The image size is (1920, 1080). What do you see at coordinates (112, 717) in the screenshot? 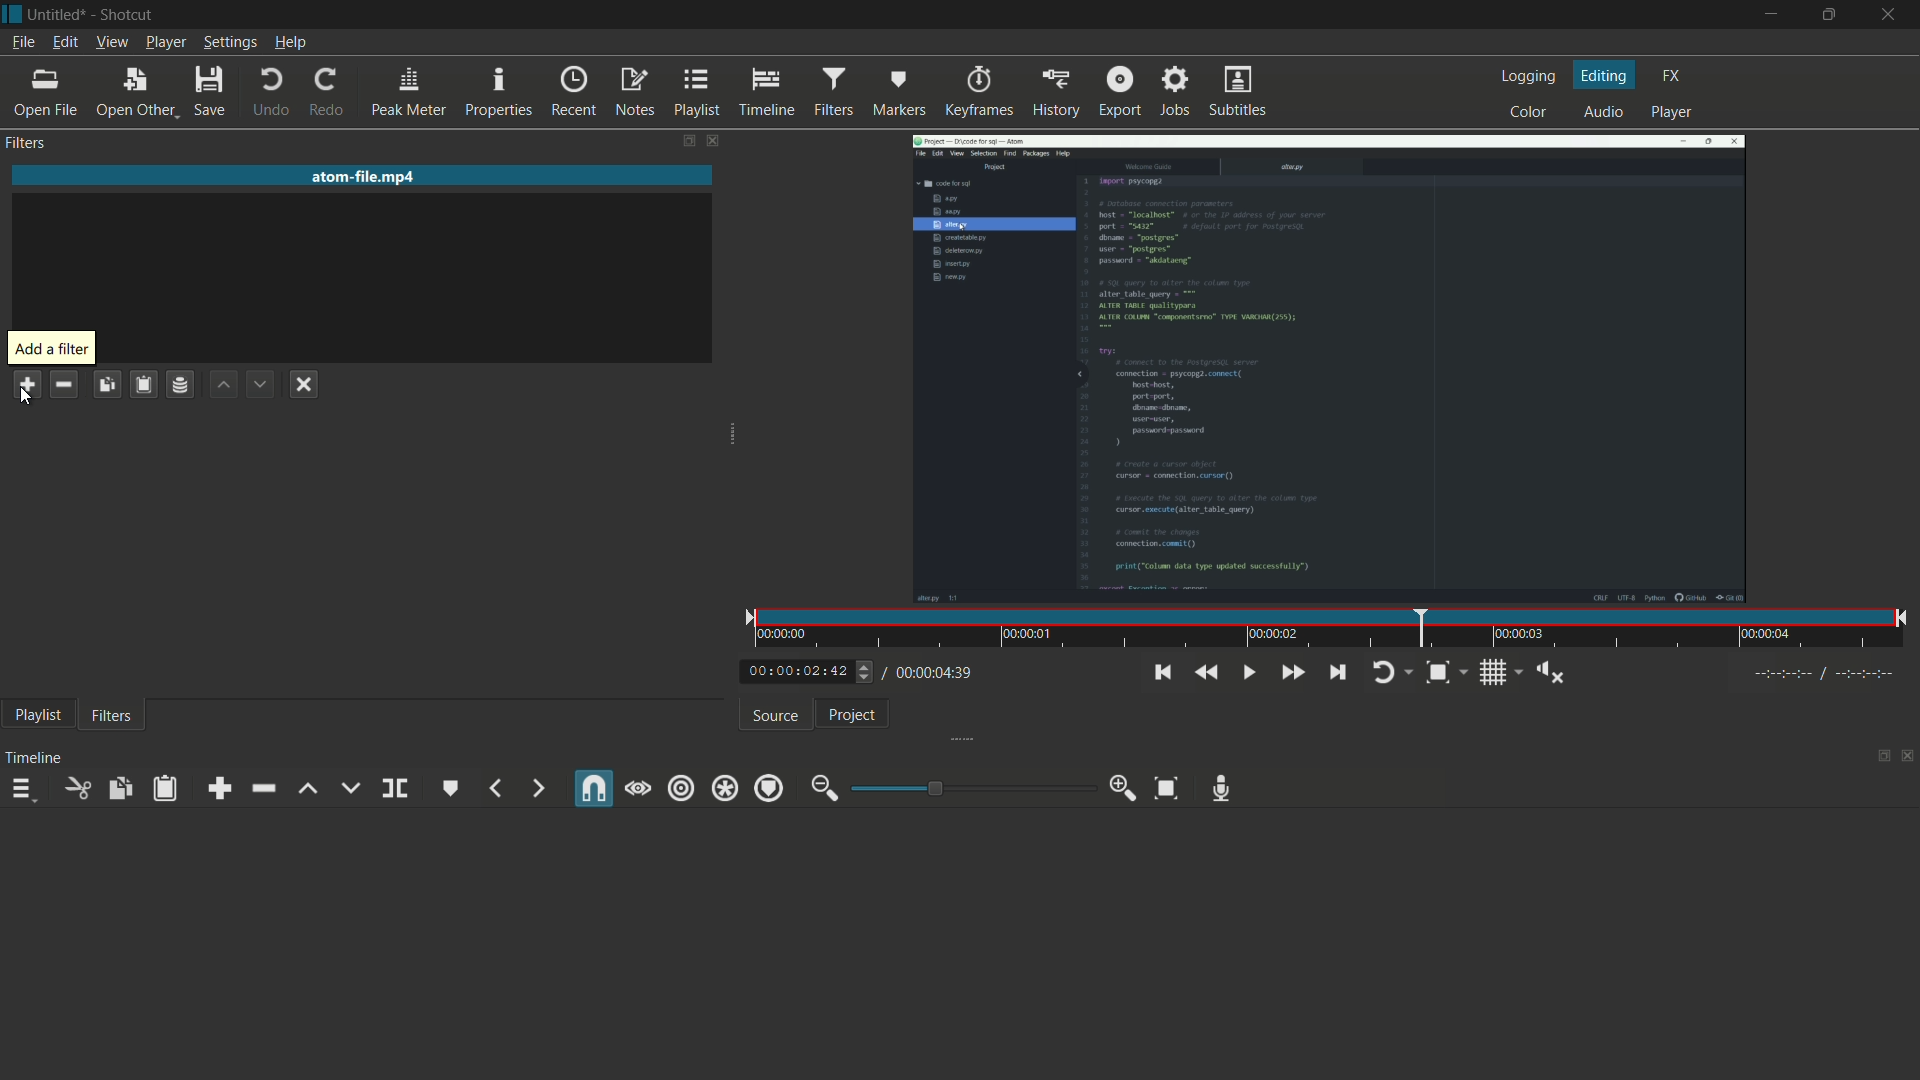
I see `filters` at bounding box center [112, 717].